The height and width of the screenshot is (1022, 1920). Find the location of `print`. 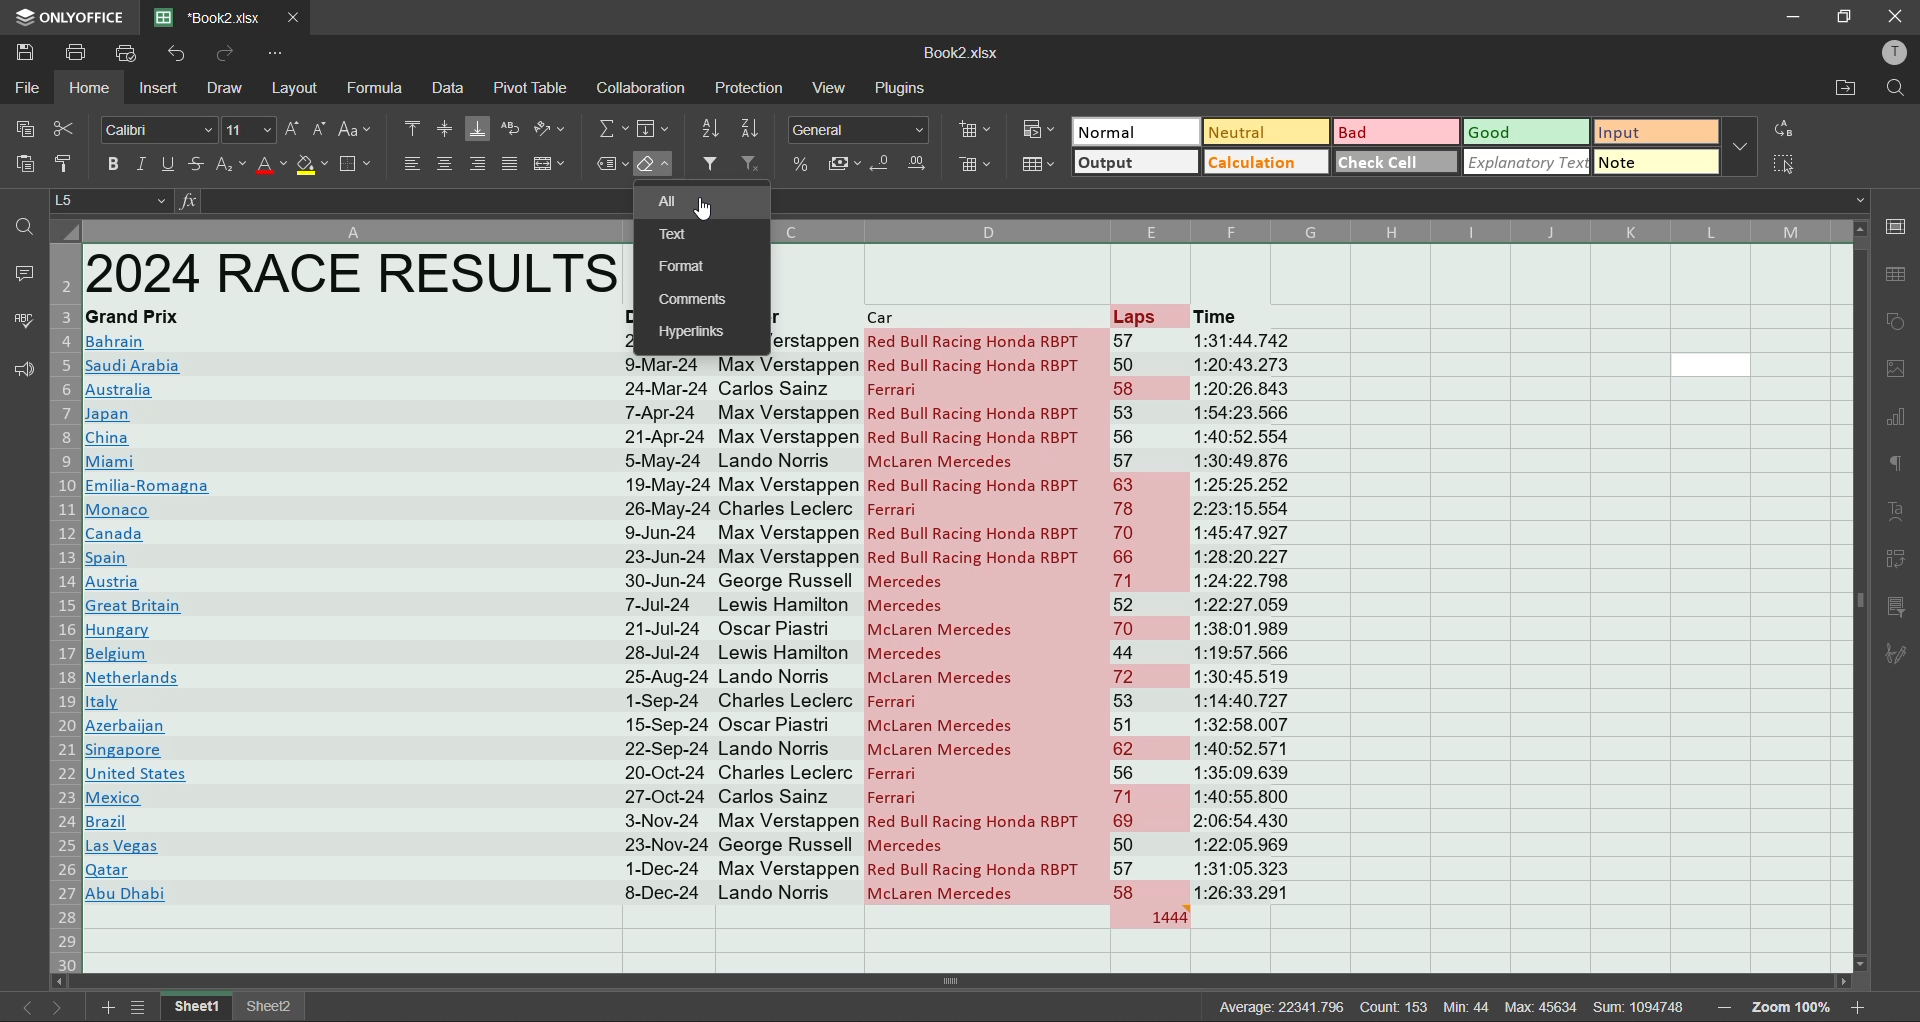

print is located at coordinates (74, 53).